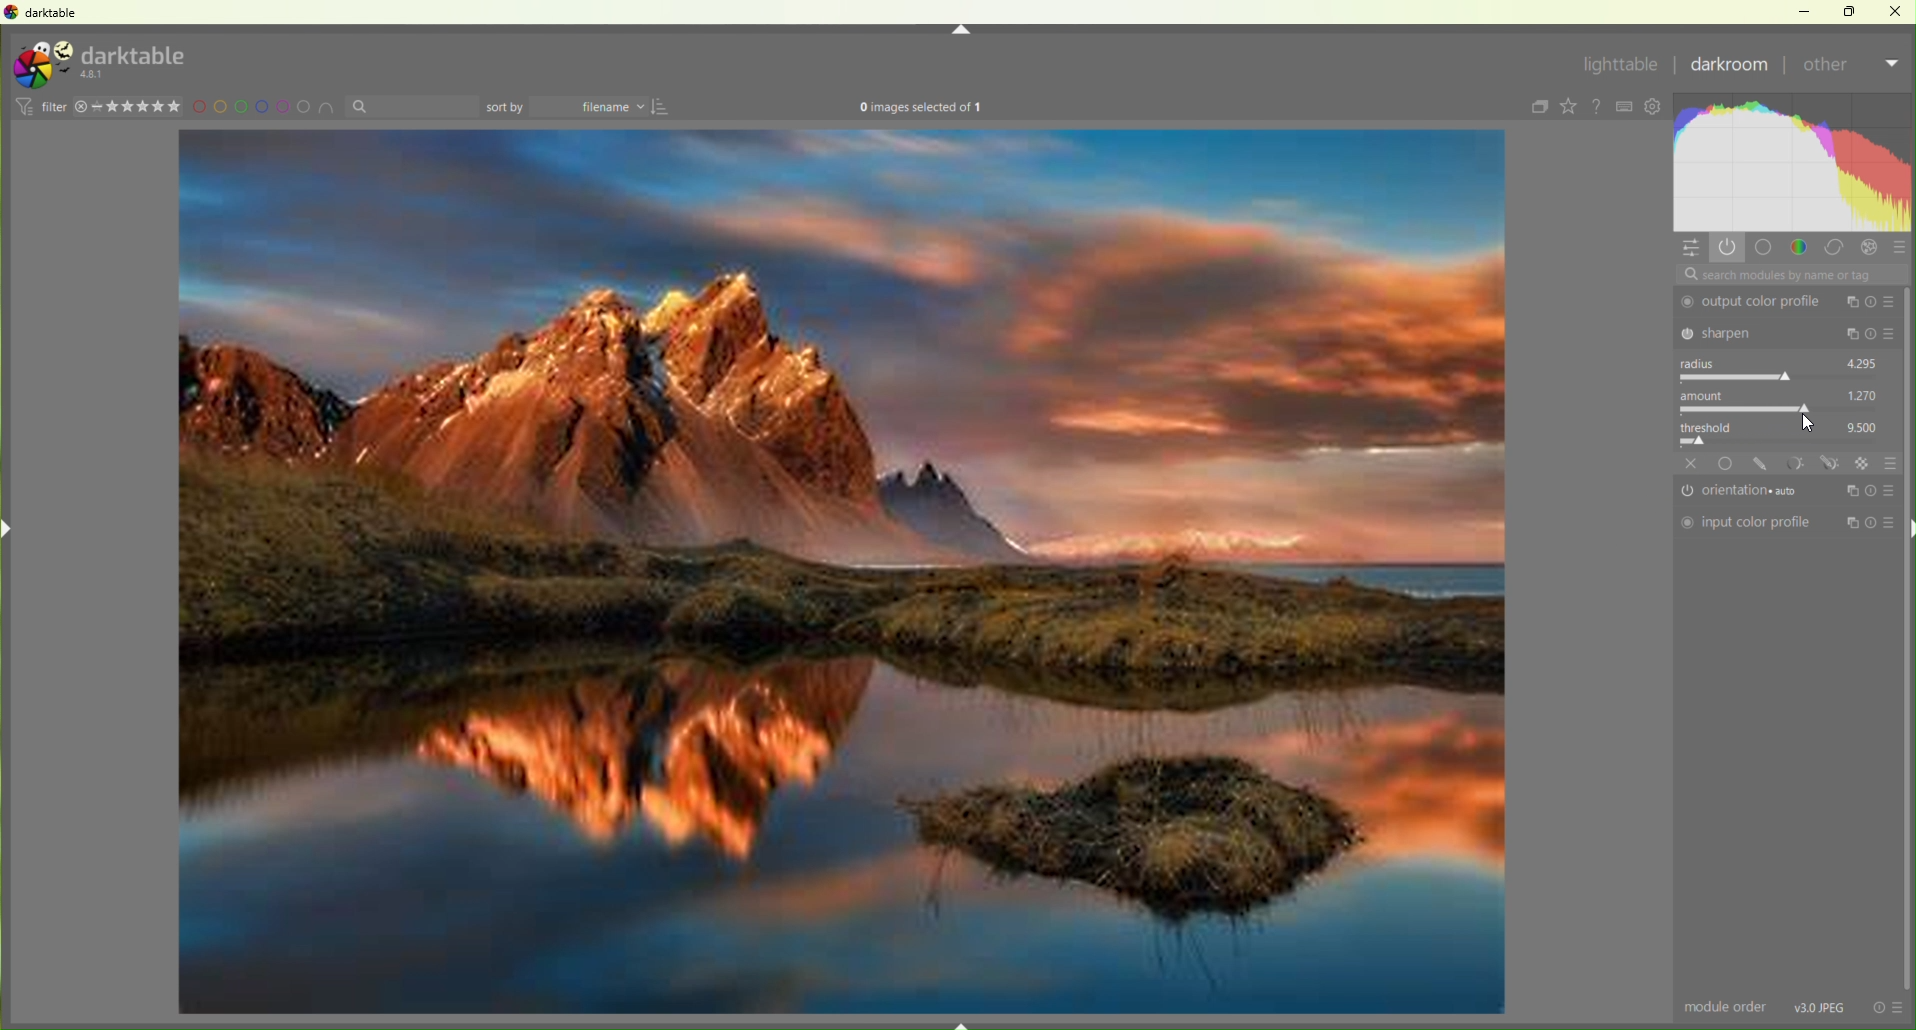  I want to click on color, so click(1799, 246).